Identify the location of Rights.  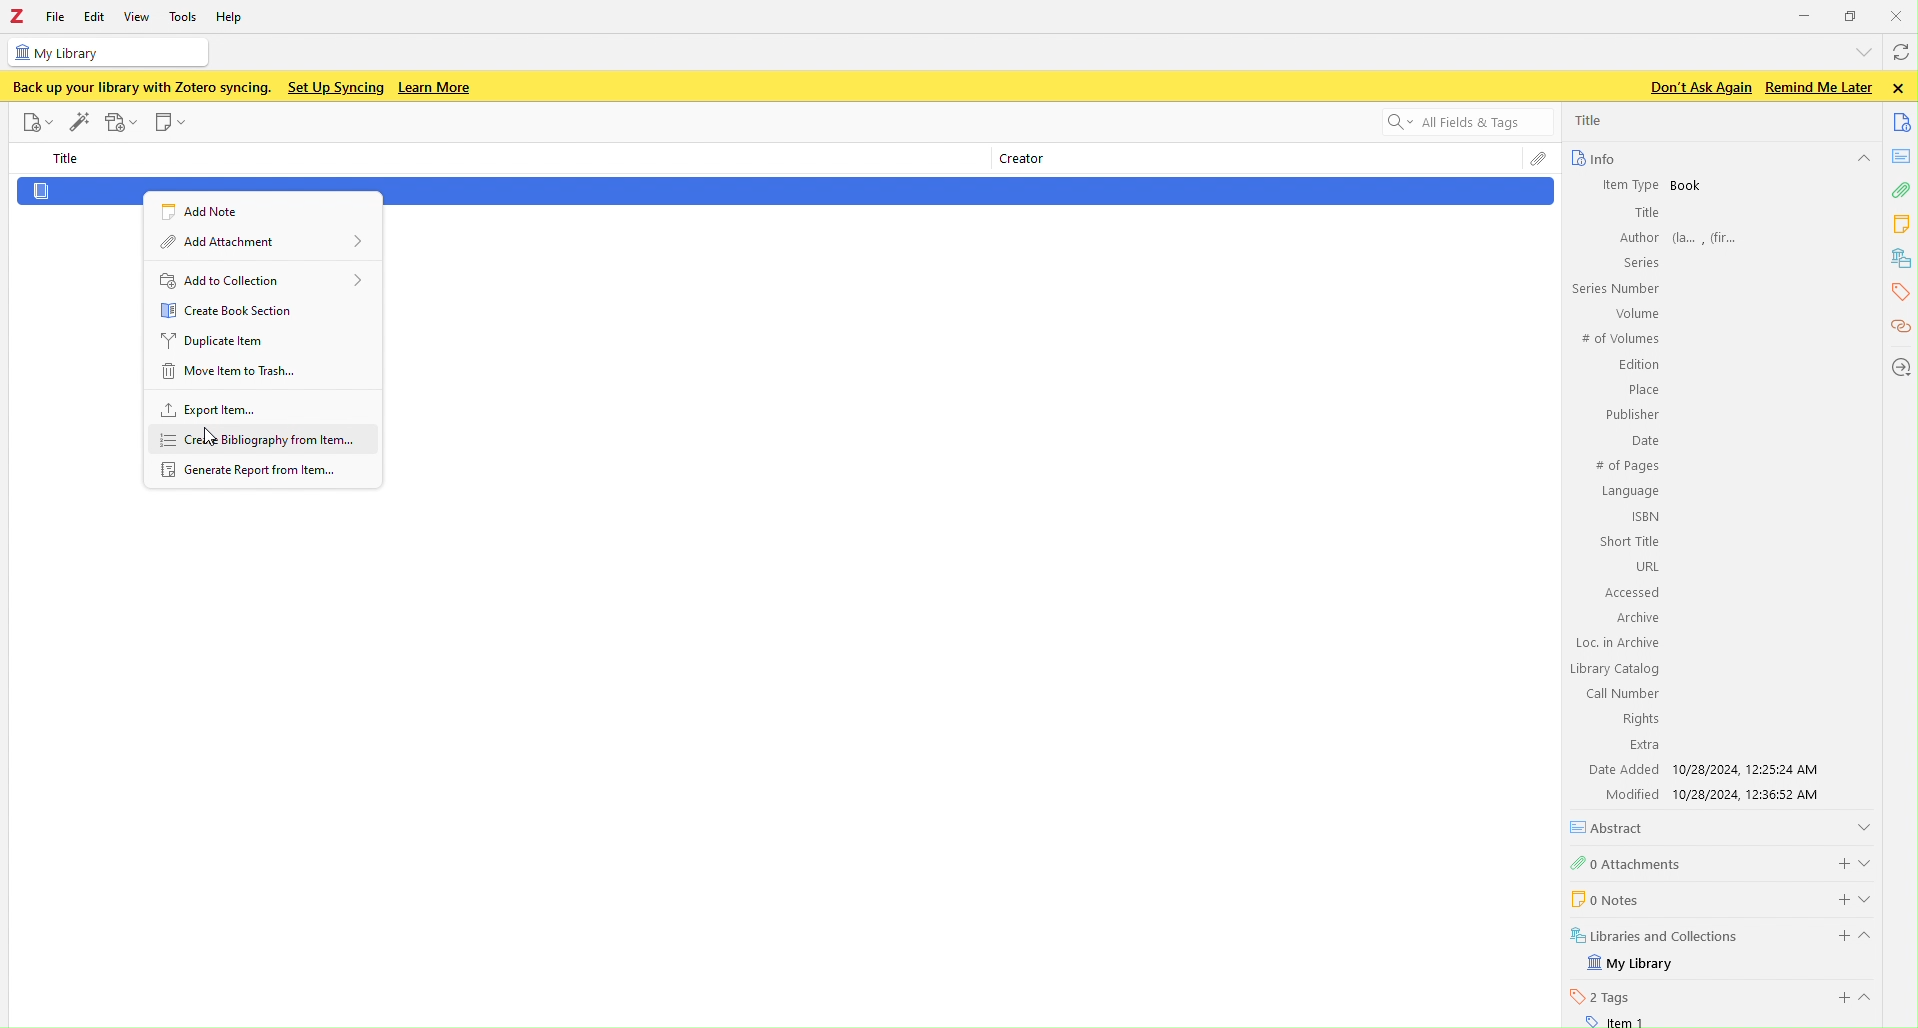
(1637, 718).